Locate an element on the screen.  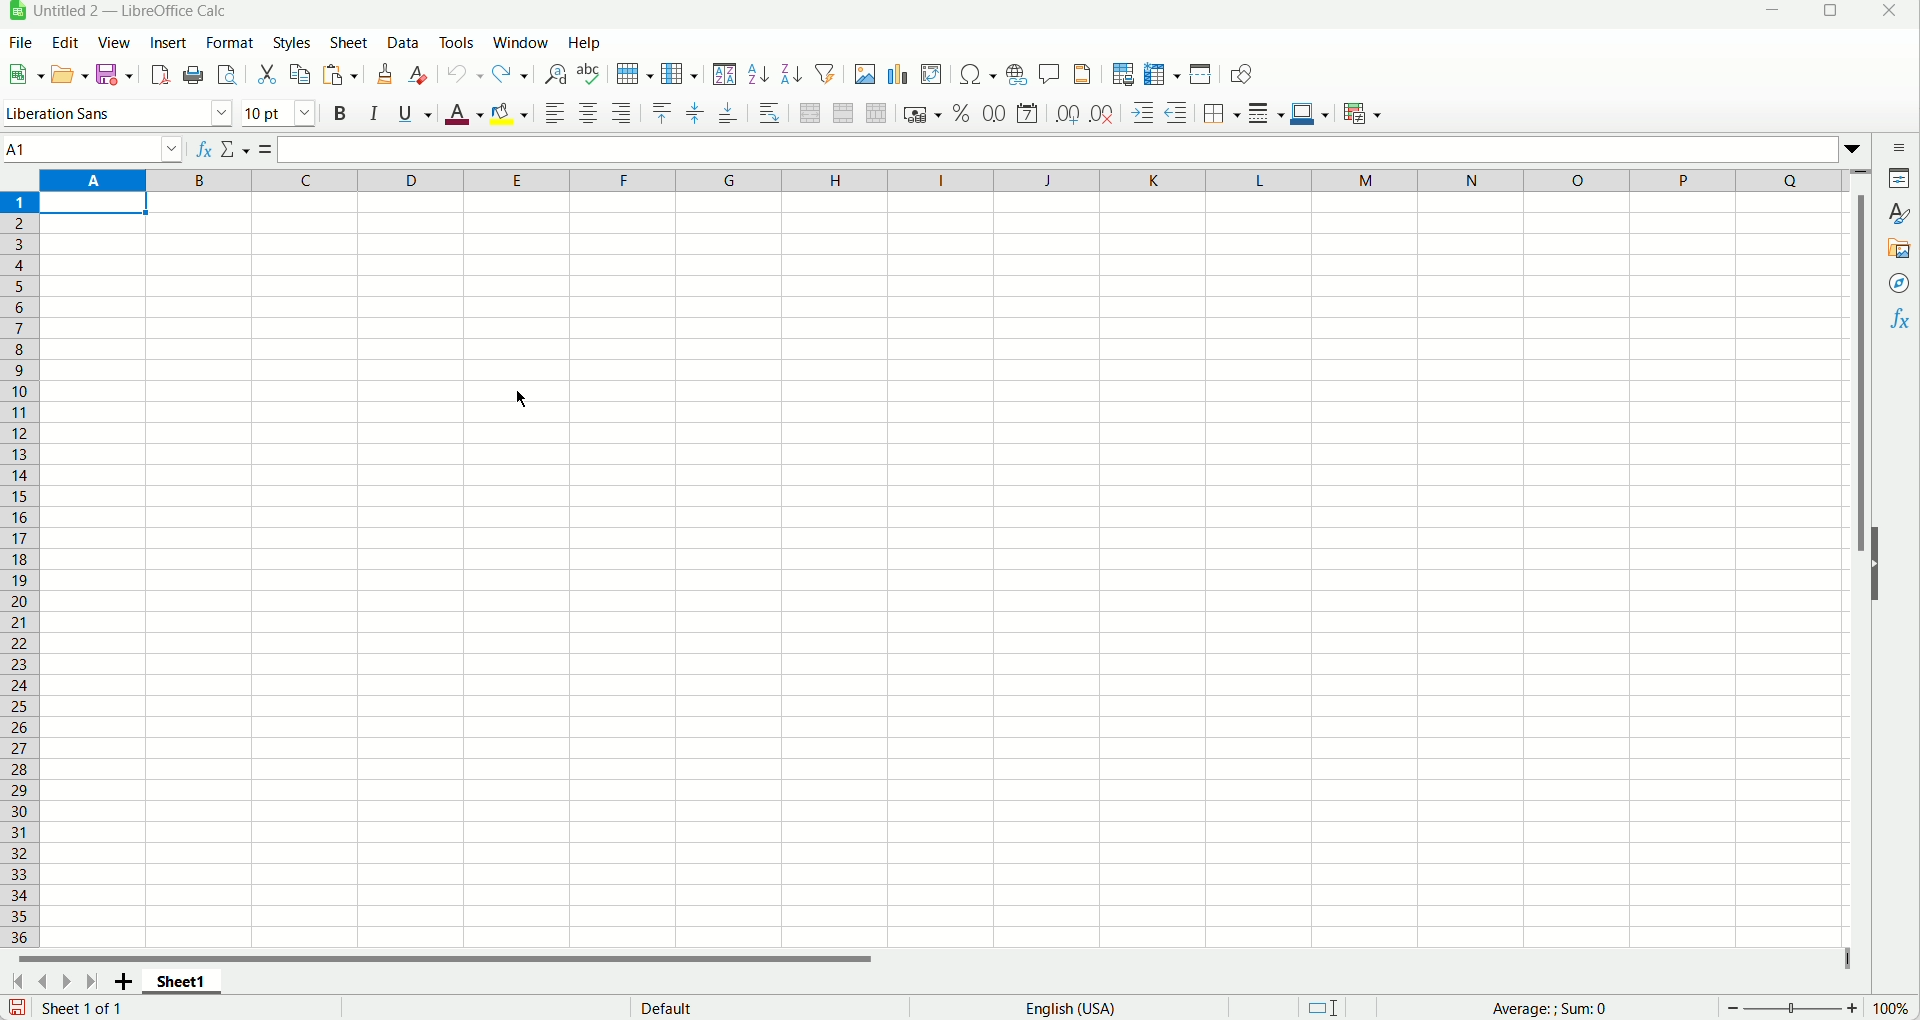
Vertical scroll bar is located at coordinates (1858, 559).